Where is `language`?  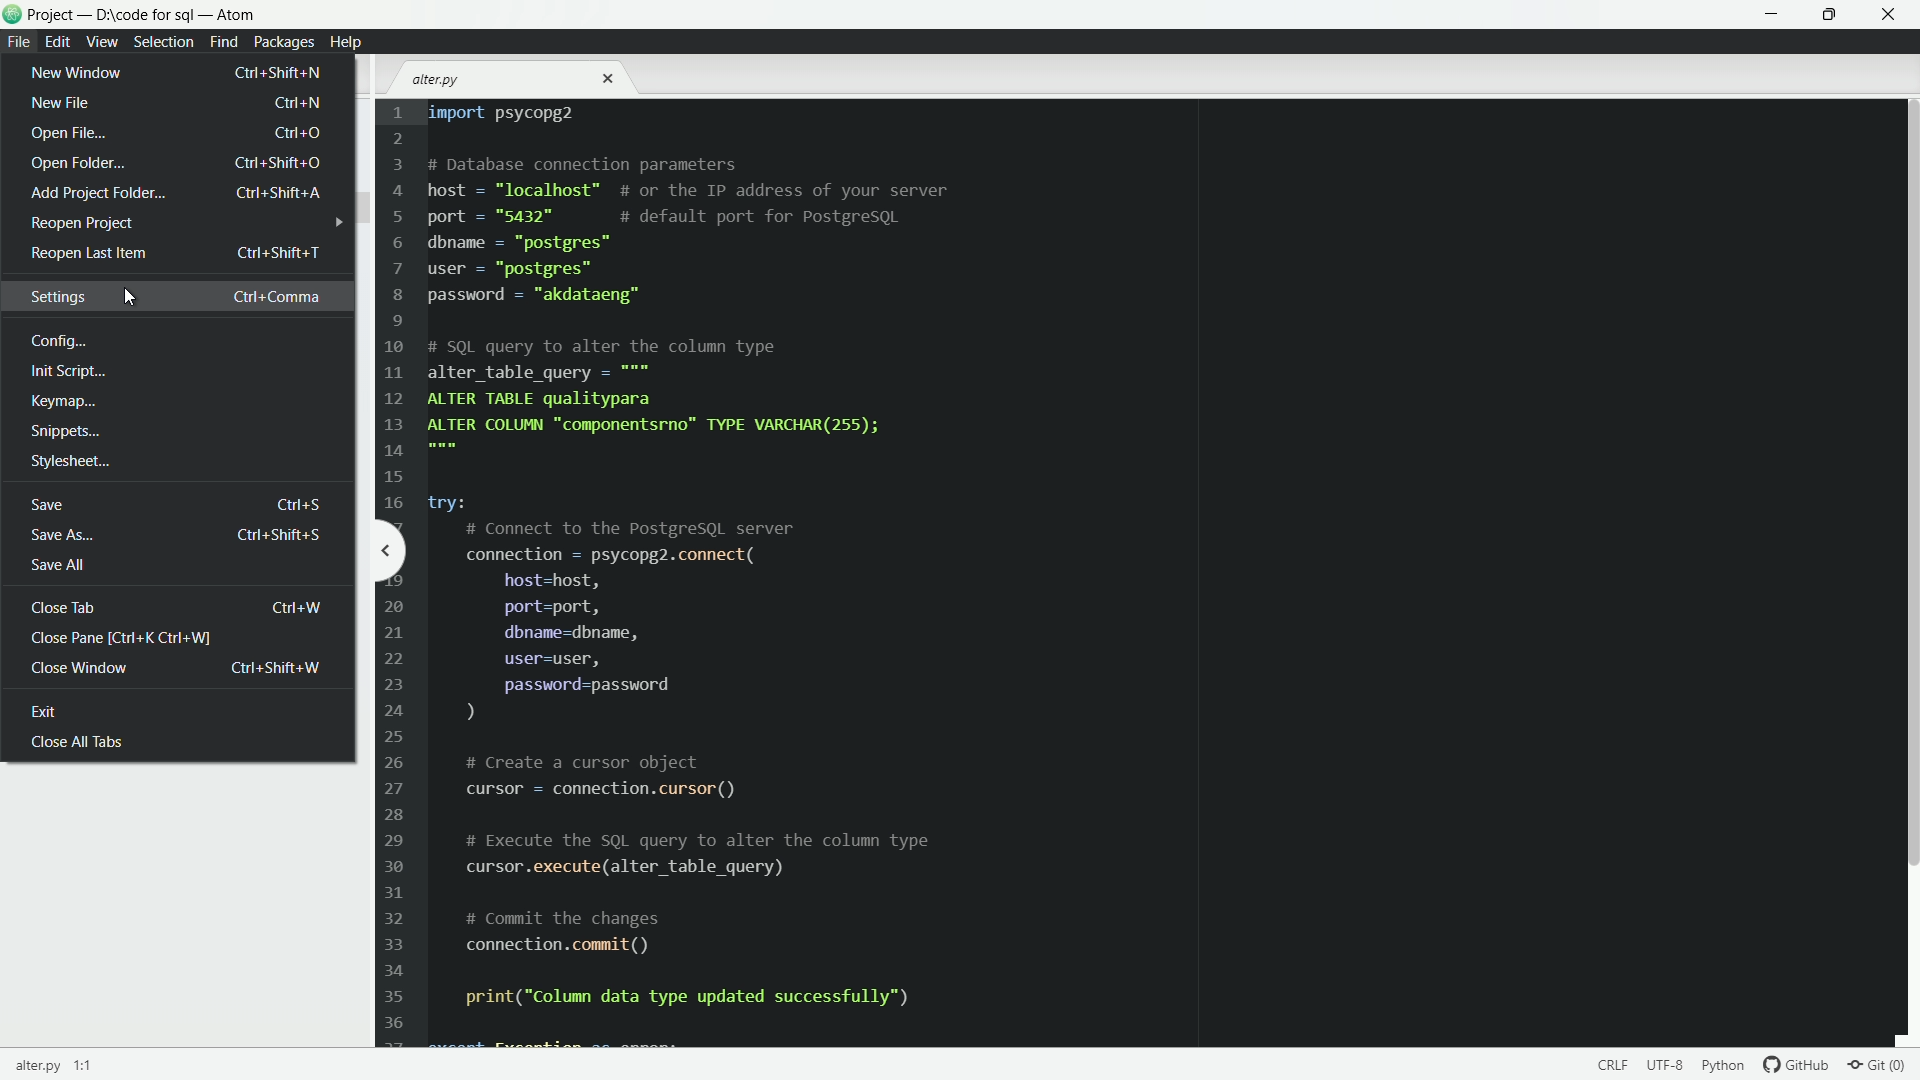 language is located at coordinates (1723, 1063).